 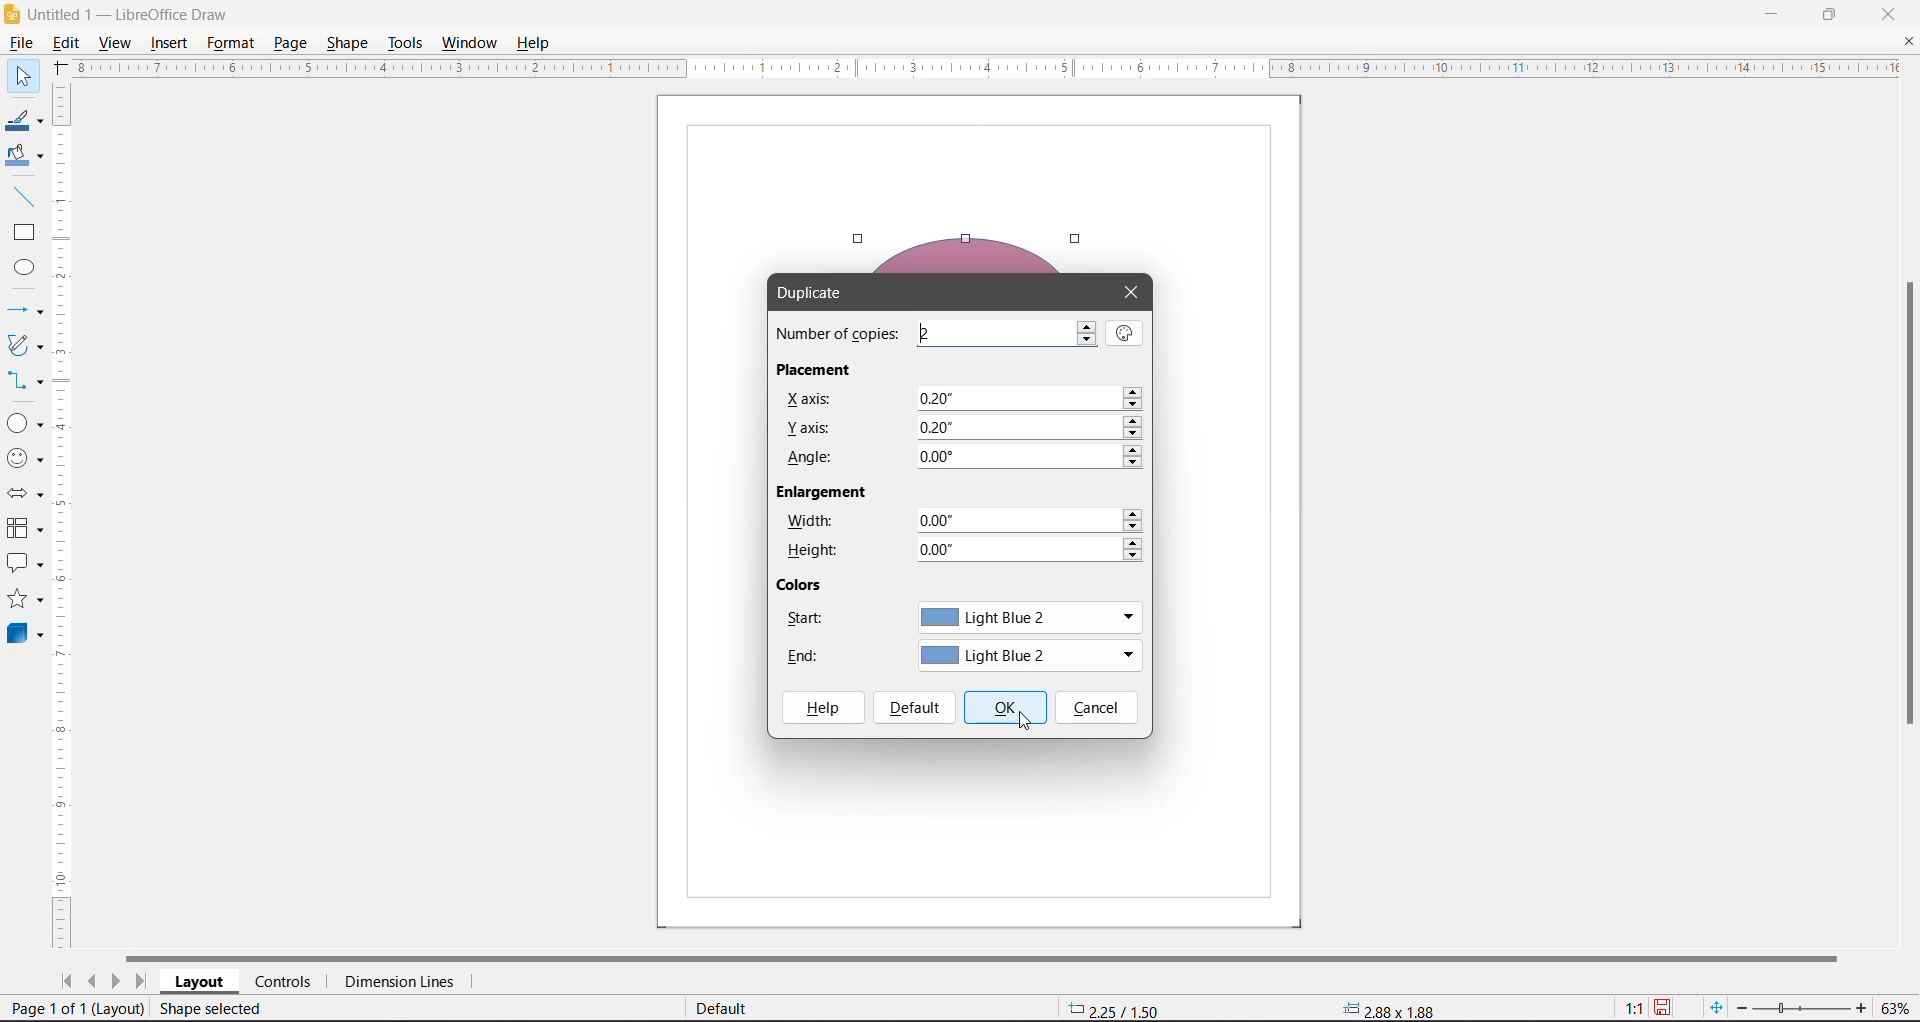 I want to click on Values from Selection, so click(x=1125, y=334).